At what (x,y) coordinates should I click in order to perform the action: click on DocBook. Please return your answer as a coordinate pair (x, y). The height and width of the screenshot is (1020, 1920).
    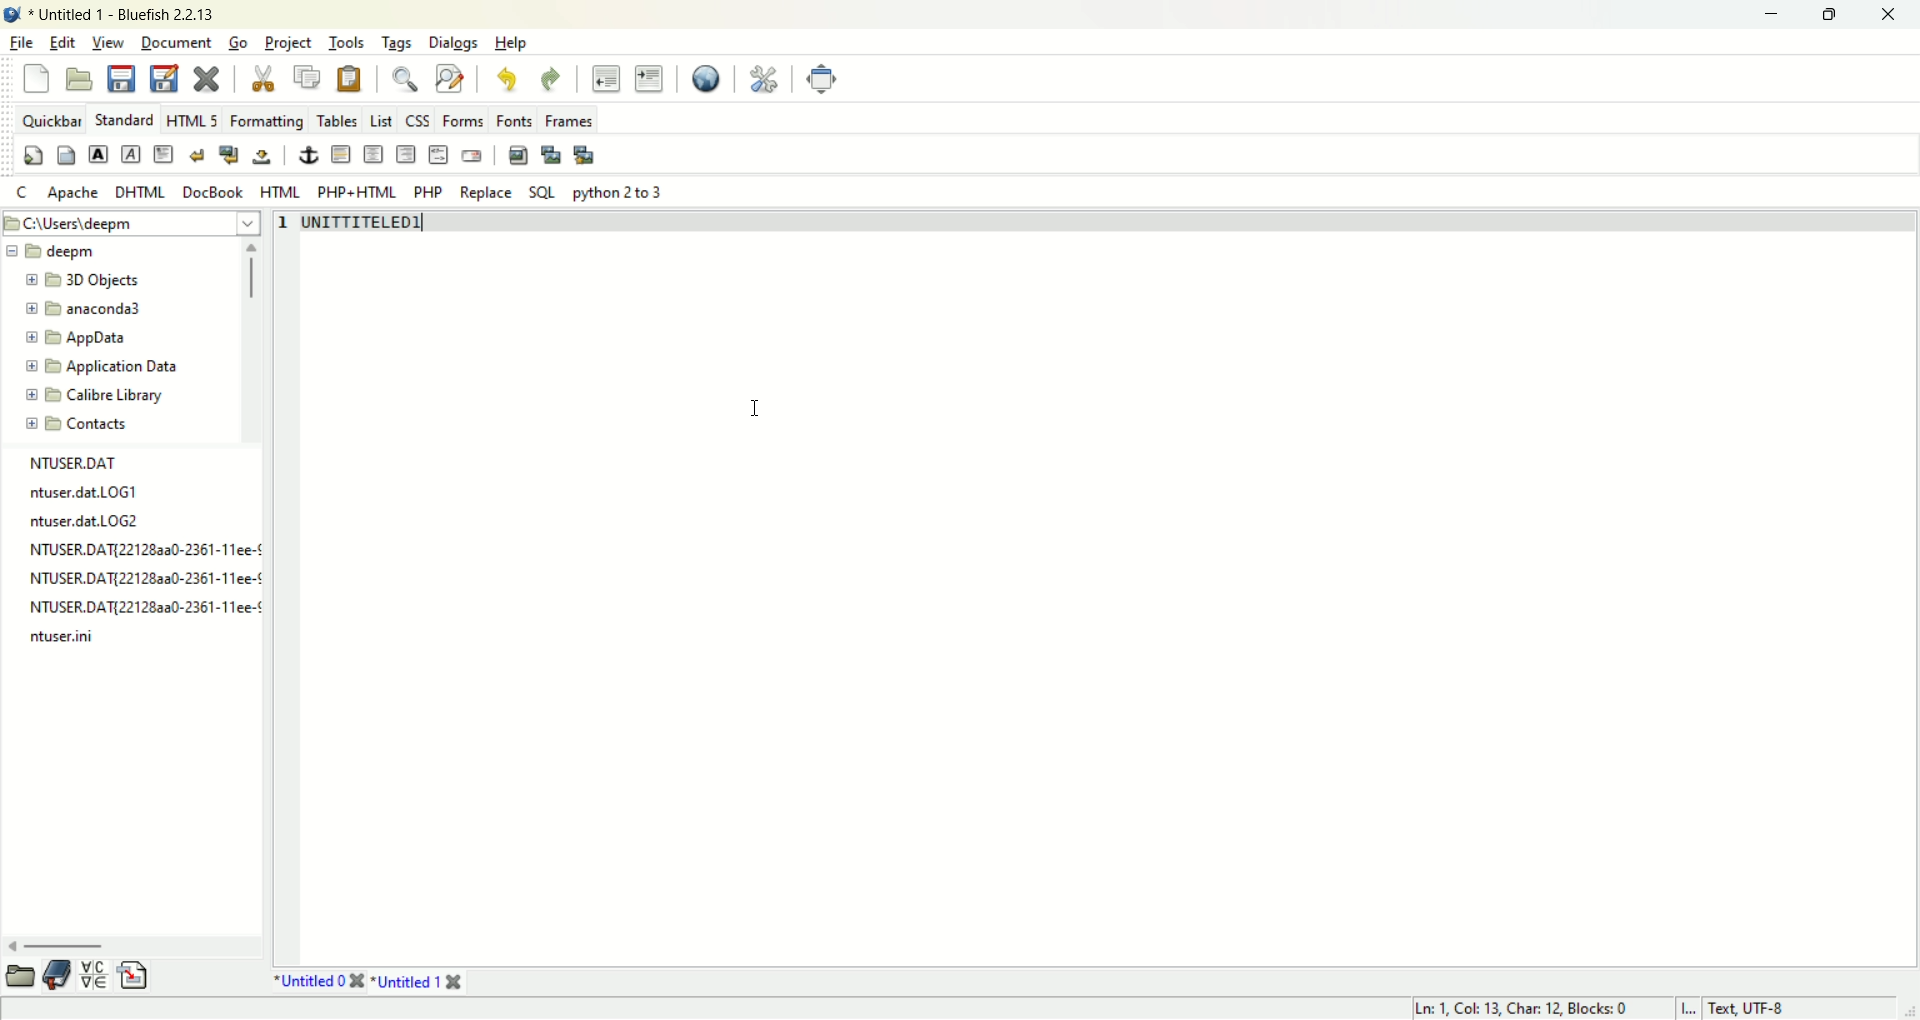
    Looking at the image, I should click on (211, 192).